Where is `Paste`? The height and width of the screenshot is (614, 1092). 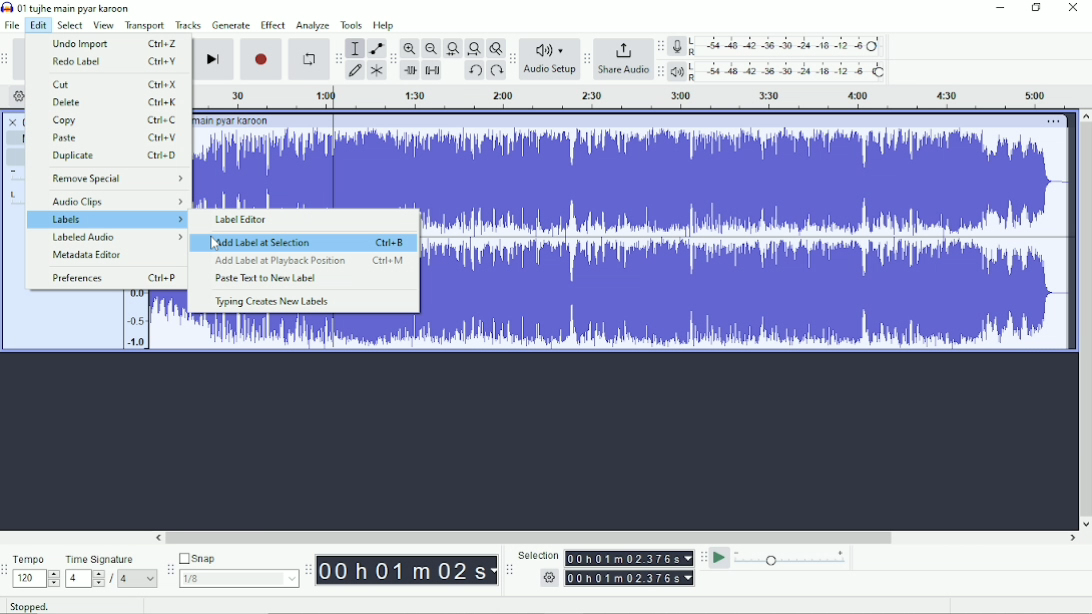
Paste is located at coordinates (114, 138).